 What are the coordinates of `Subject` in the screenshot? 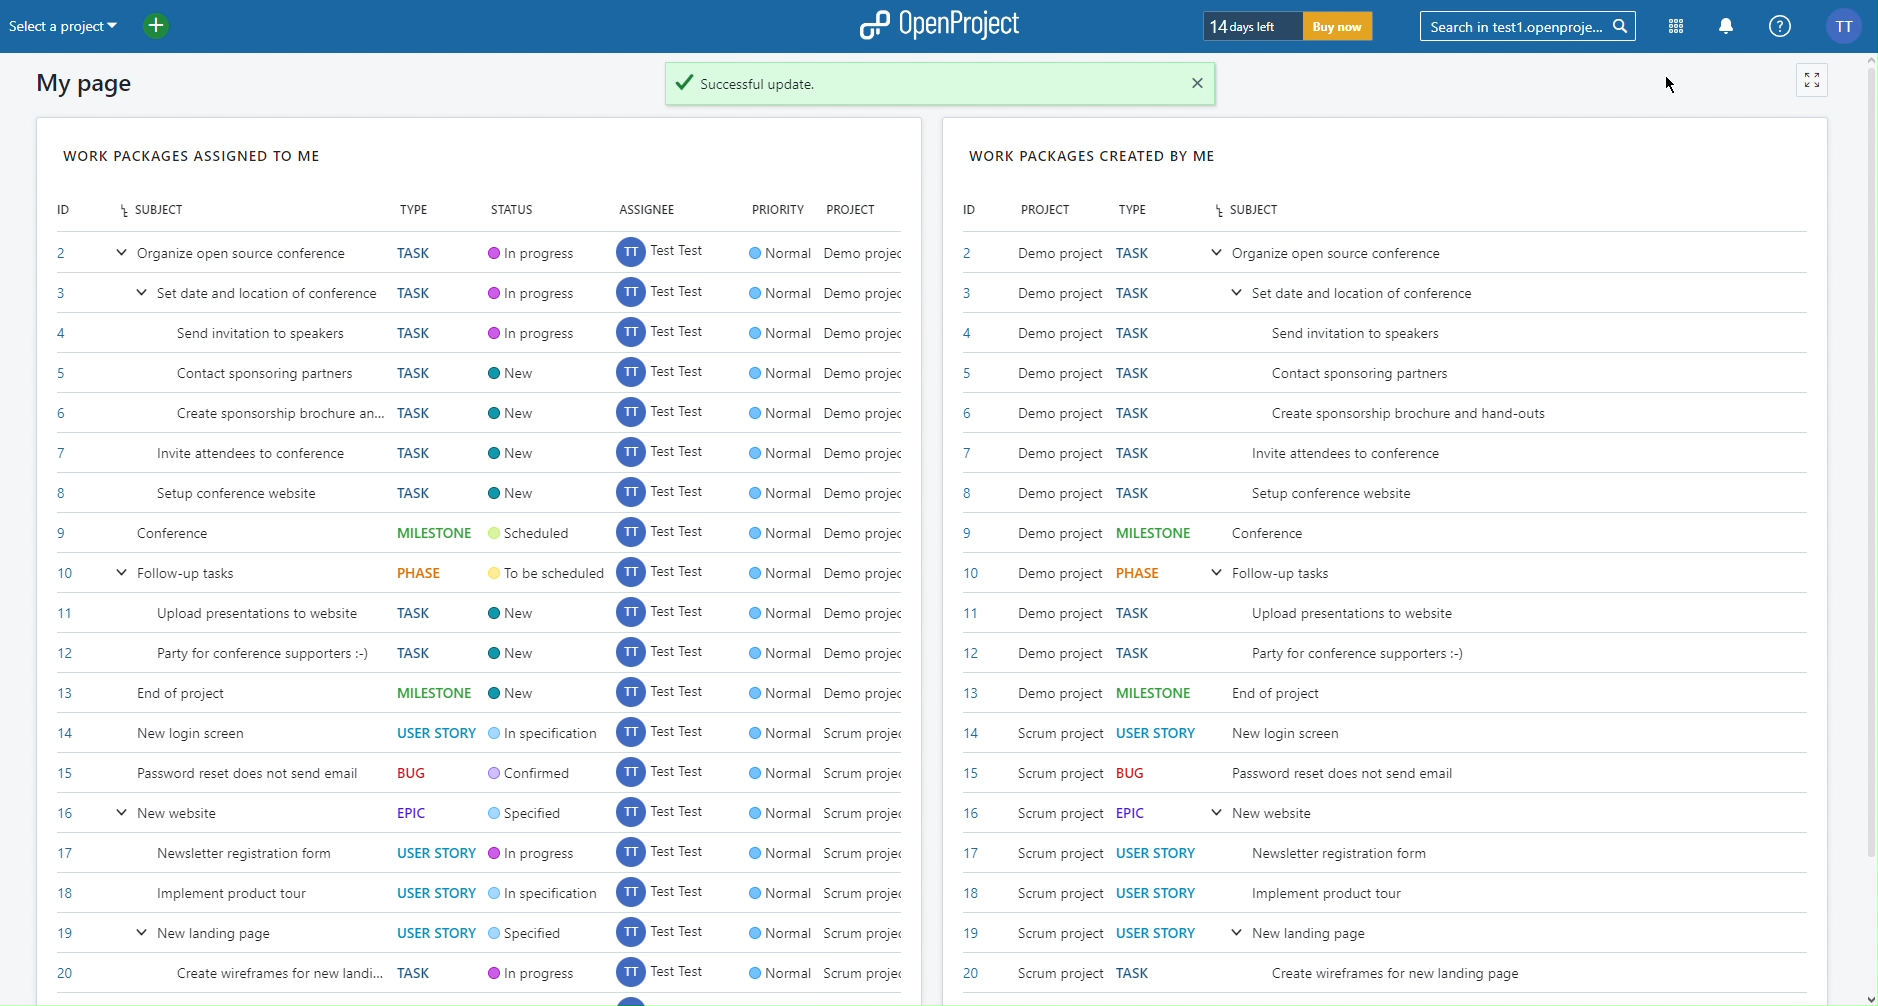 It's located at (152, 210).